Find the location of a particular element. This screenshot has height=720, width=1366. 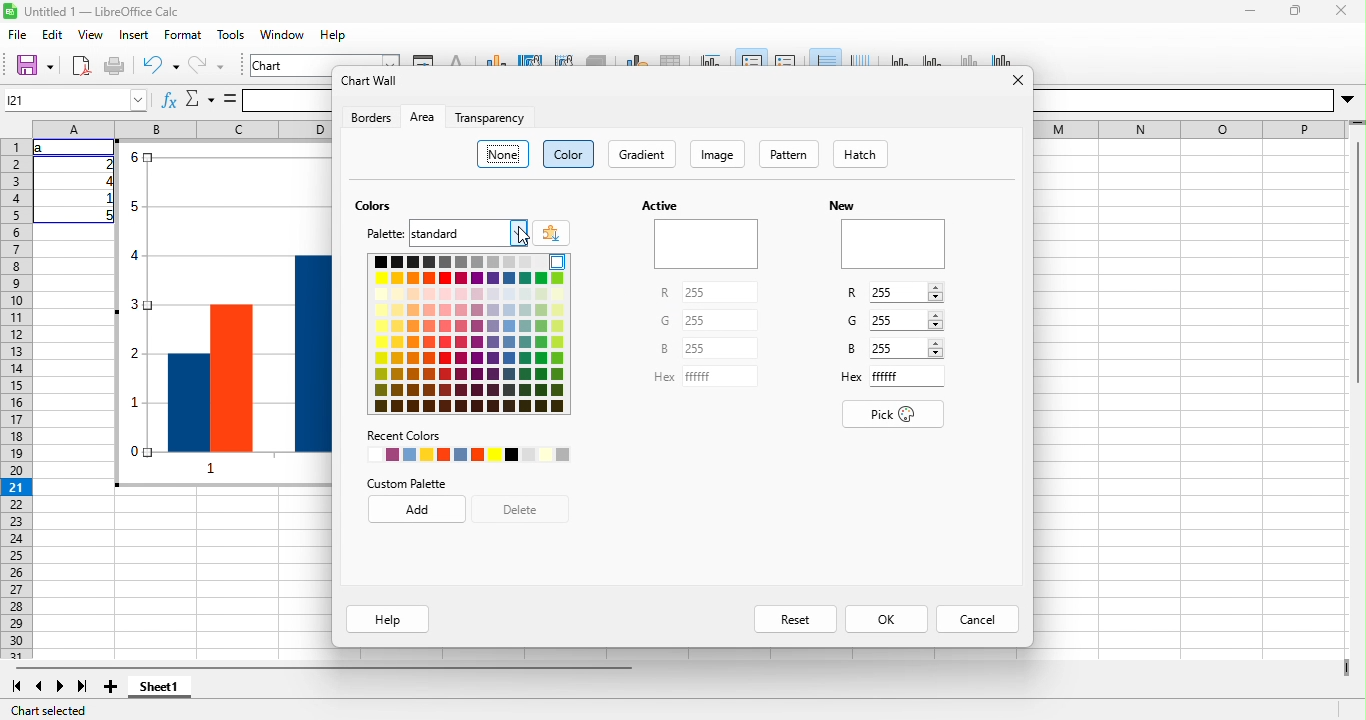

pattern is located at coordinates (789, 154).